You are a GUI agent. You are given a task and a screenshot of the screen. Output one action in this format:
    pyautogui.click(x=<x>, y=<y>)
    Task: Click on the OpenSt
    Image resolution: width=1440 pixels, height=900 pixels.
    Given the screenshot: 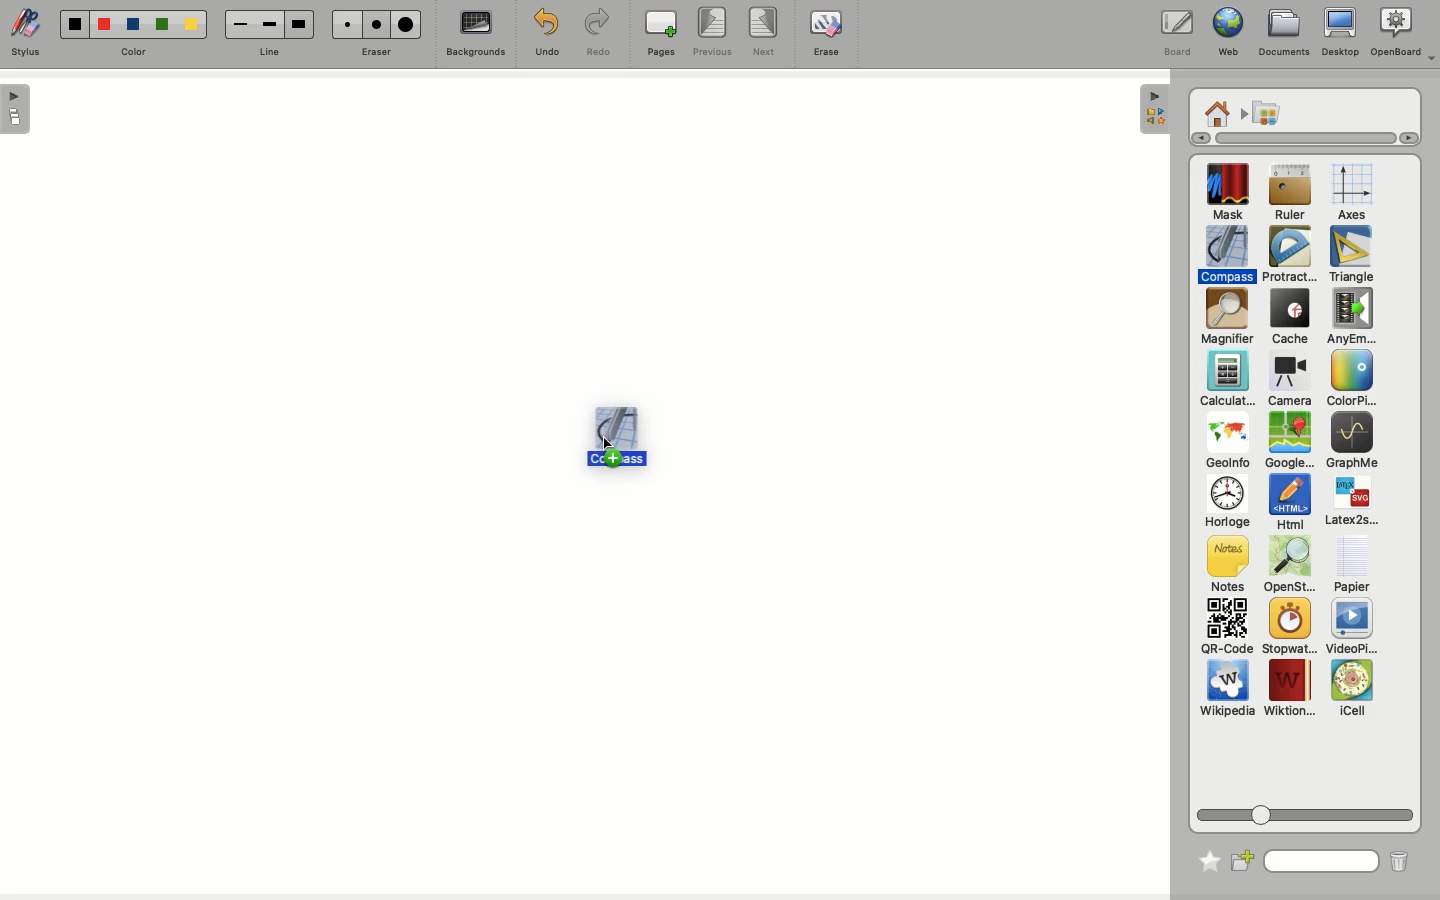 What is the action you would take?
    pyautogui.click(x=1284, y=567)
    